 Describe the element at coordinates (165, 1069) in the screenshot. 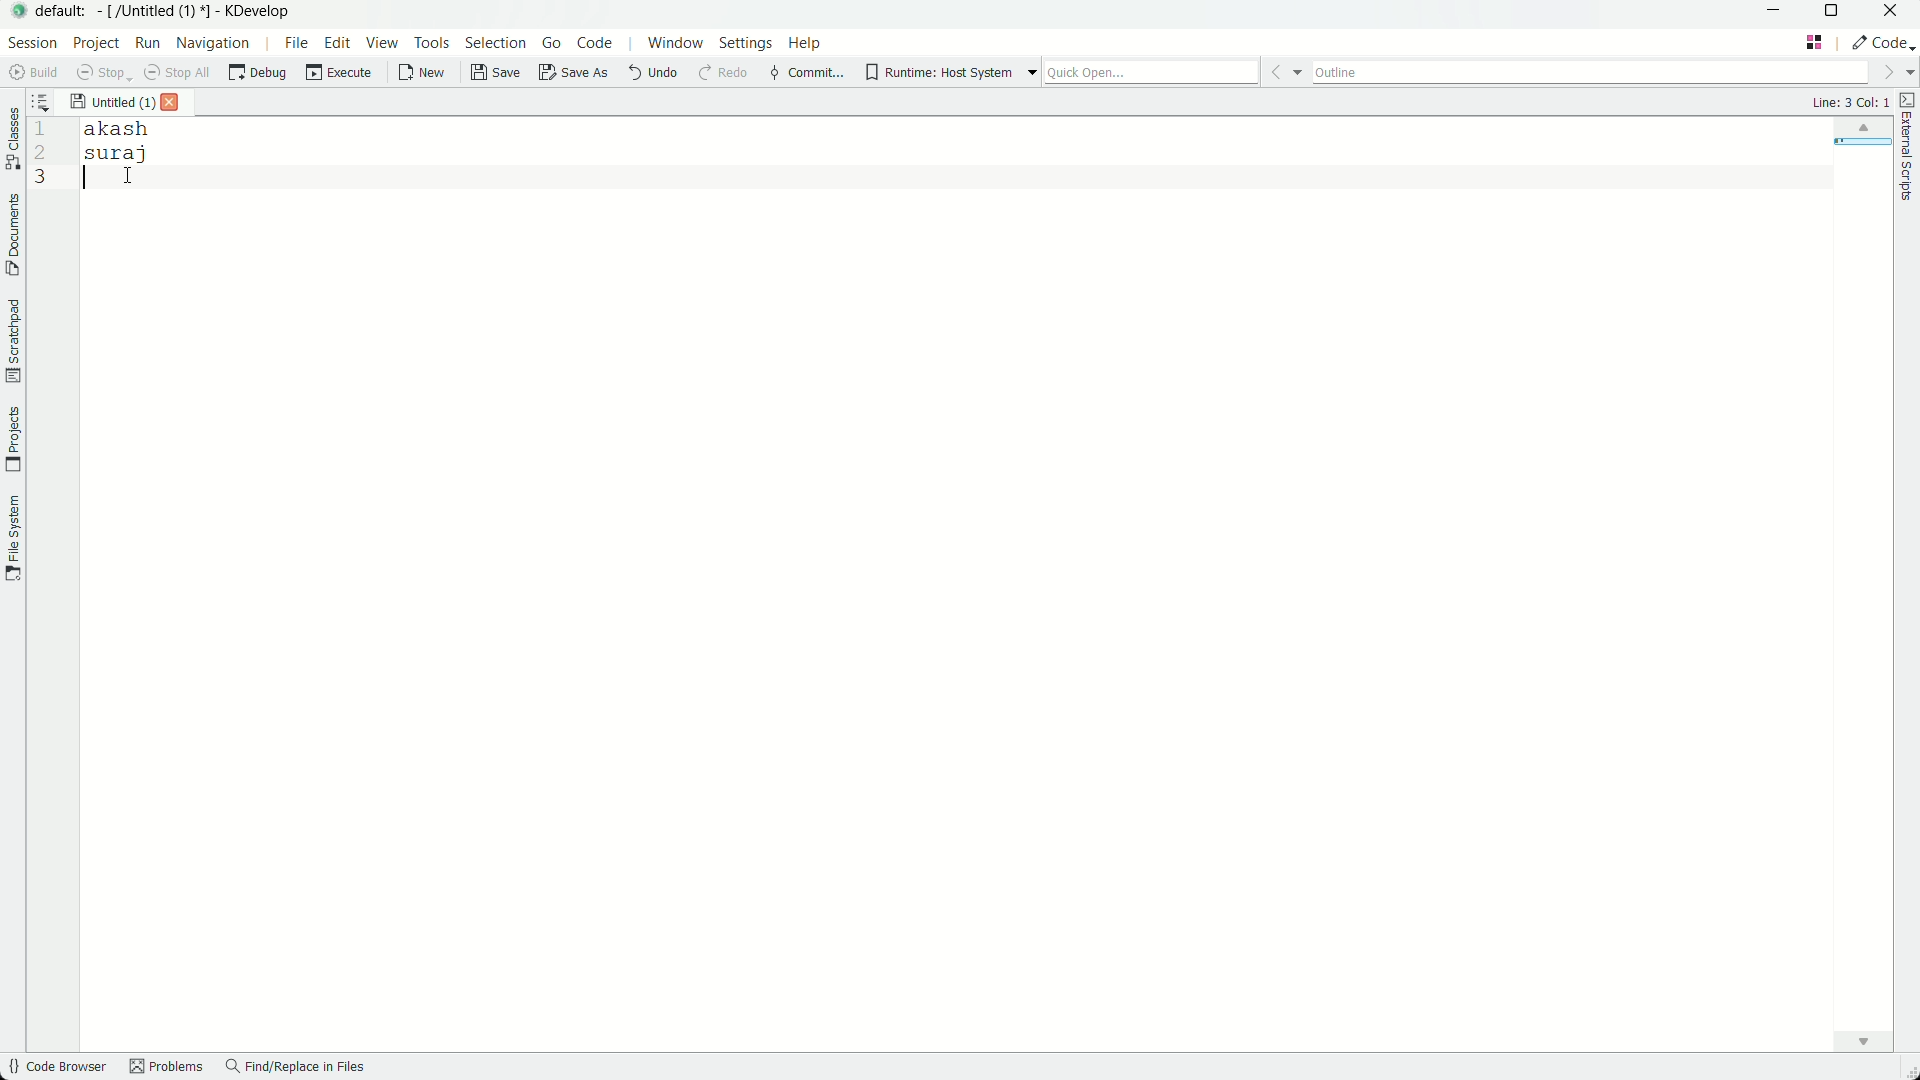

I see `problems` at that location.